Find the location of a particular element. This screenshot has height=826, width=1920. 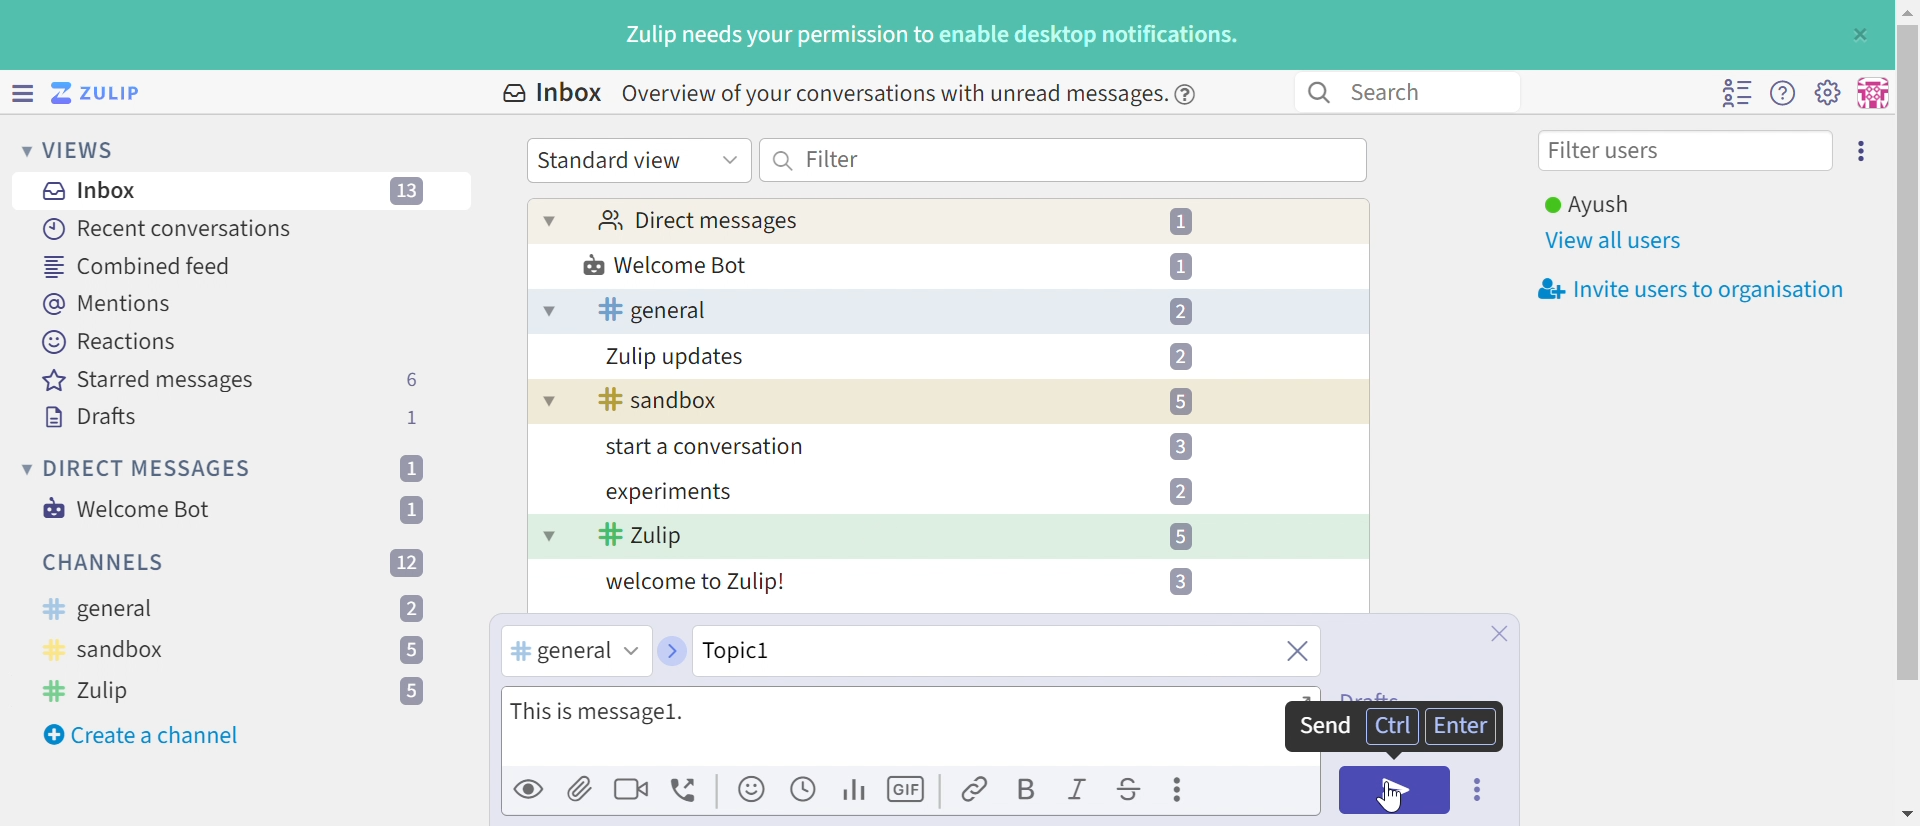

Drafts is located at coordinates (91, 419).